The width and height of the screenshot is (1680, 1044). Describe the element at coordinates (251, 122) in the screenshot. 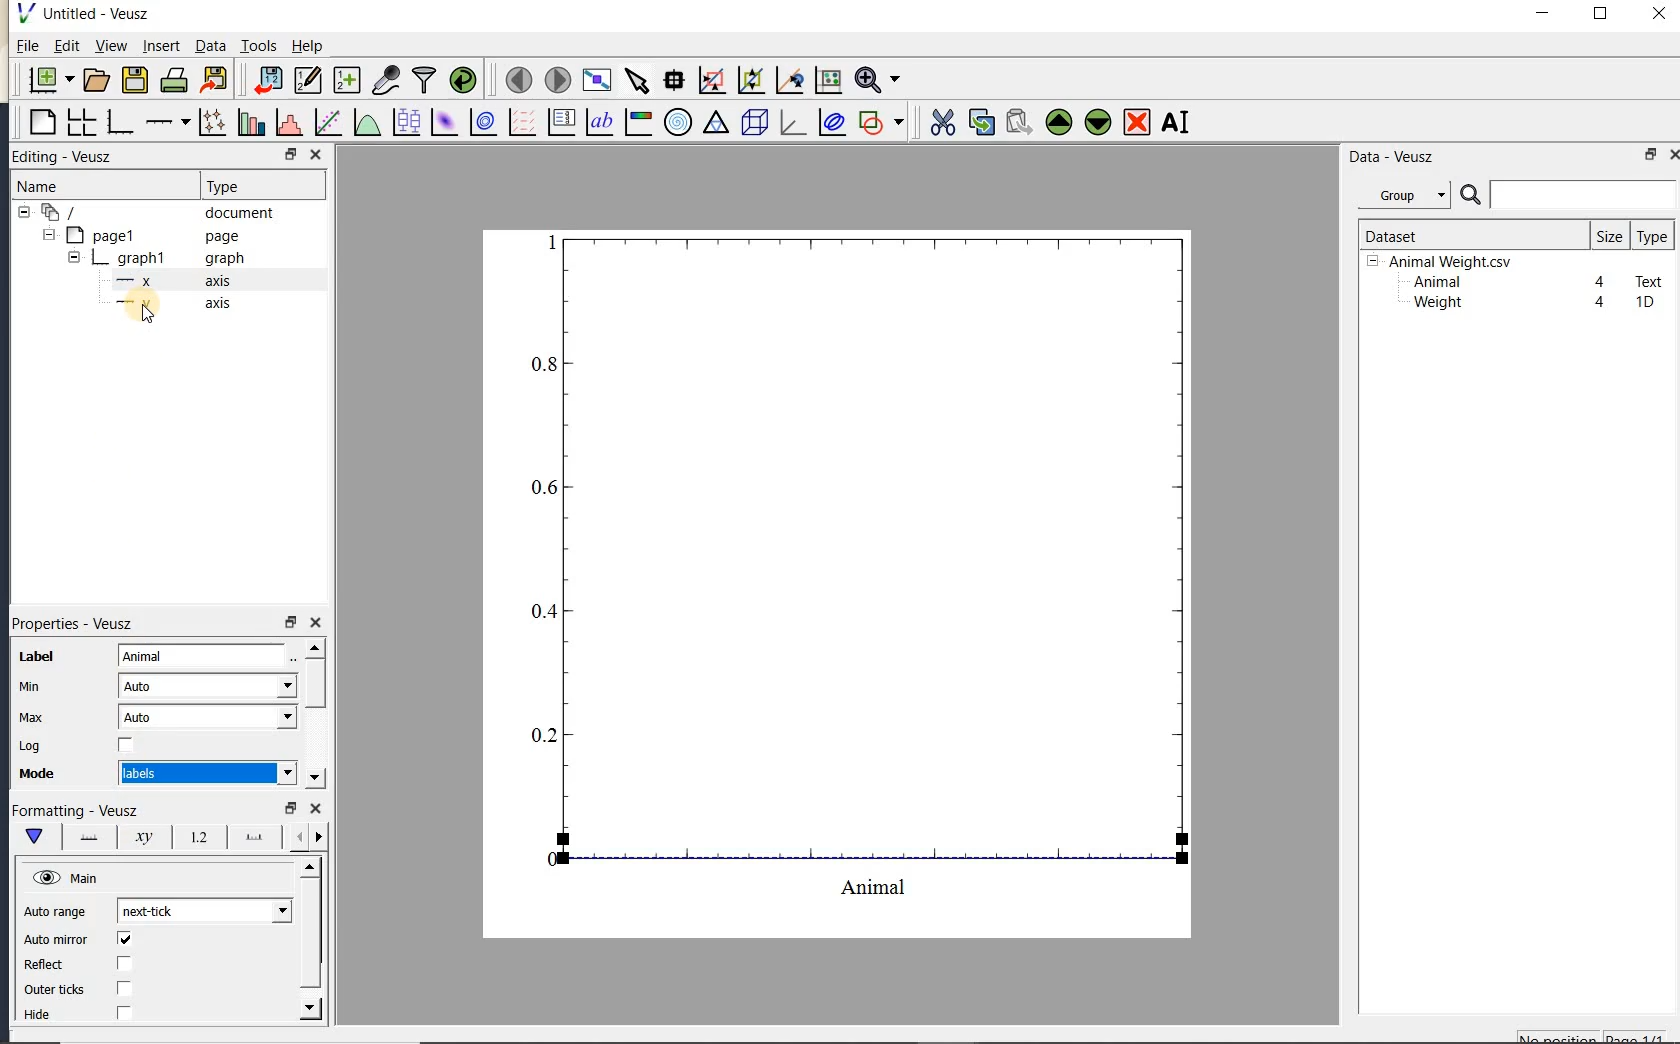

I see `plot bar charts` at that location.